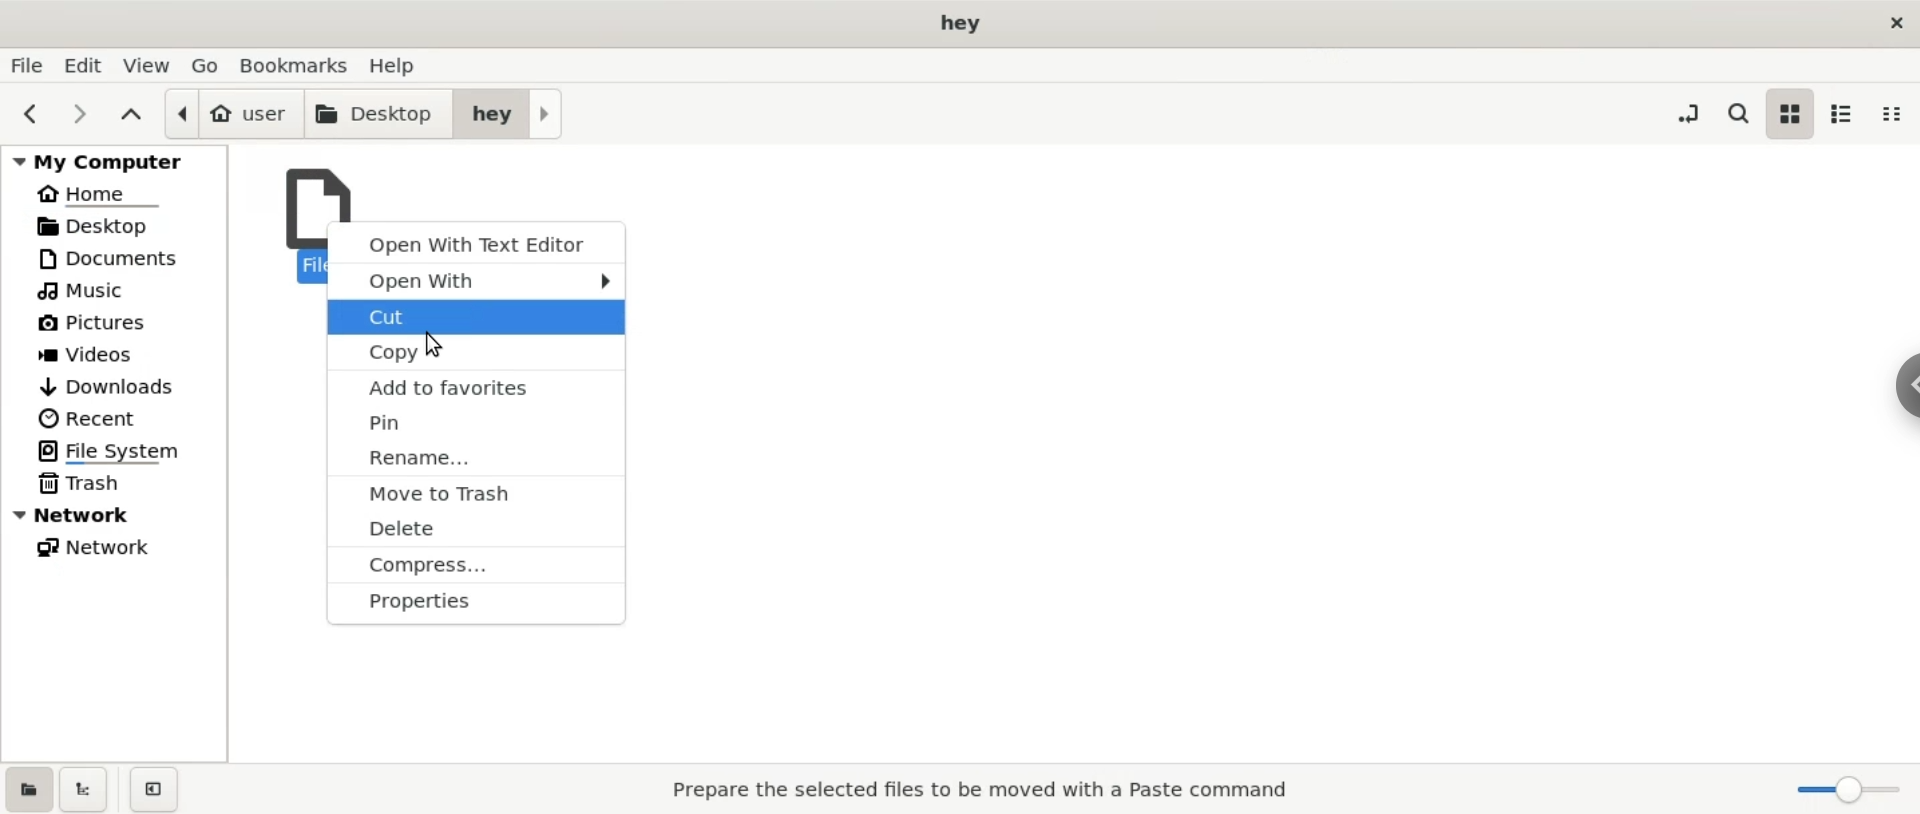 Image resolution: width=1920 pixels, height=814 pixels. Describe the element at coordinates (126, 547) in the screenshot. I see `network` at that location.